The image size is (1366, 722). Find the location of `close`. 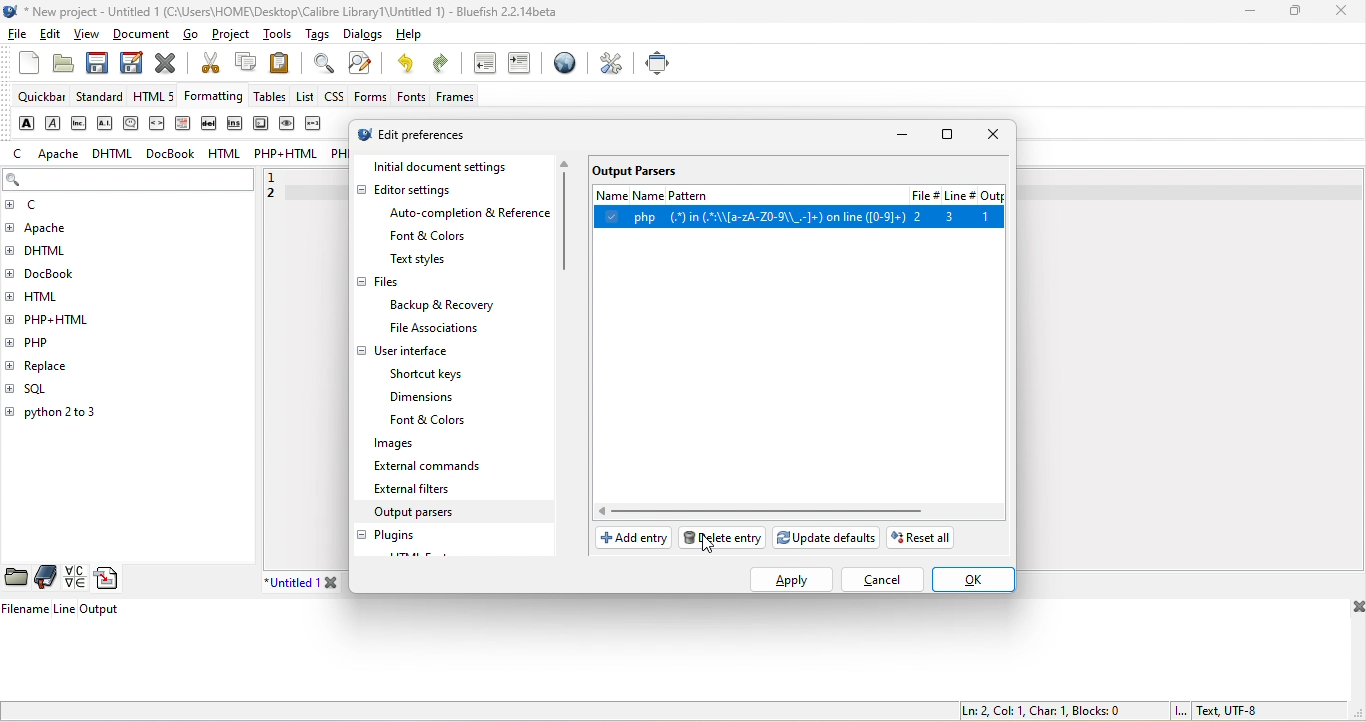

close is located at coordinates (1355, 609).